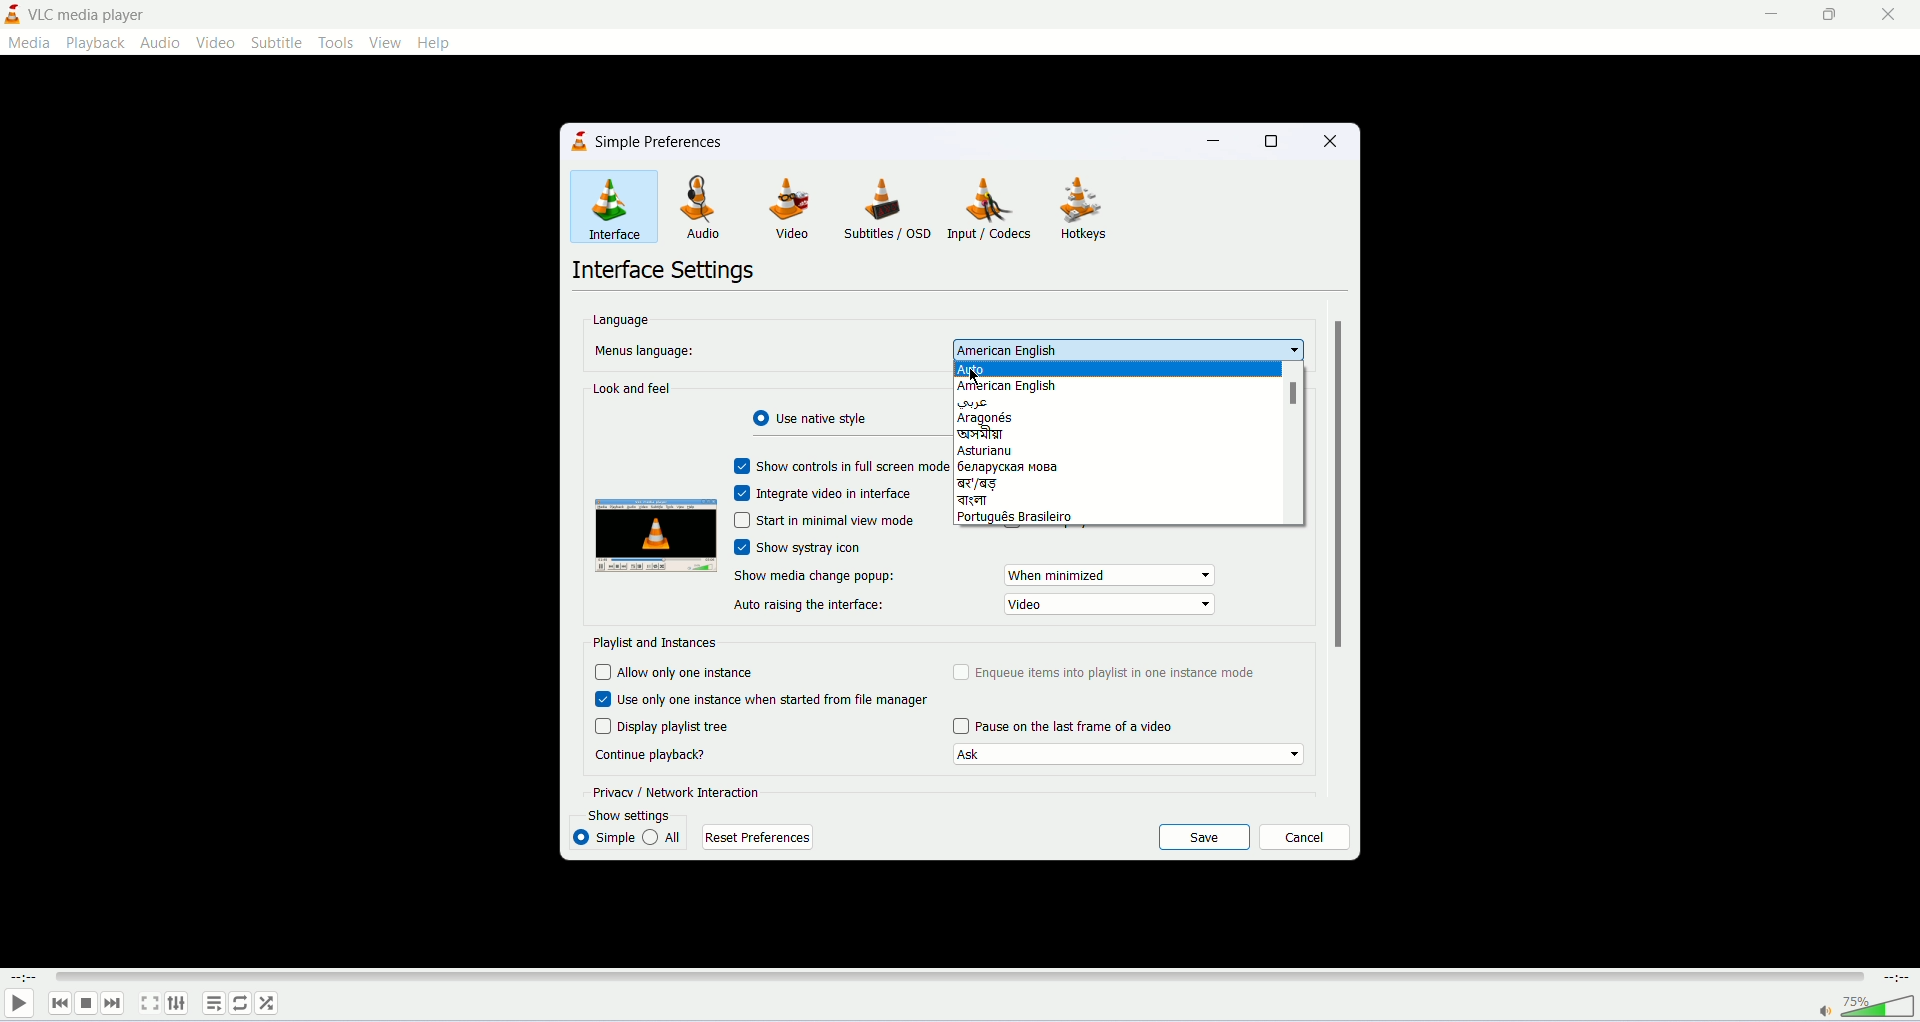 The height and width of the screenshot is (1022, 1920). What do you see at coordinates (62, 1006) in the screenshot?
I see `previous` at bounding box center [62, 1006].